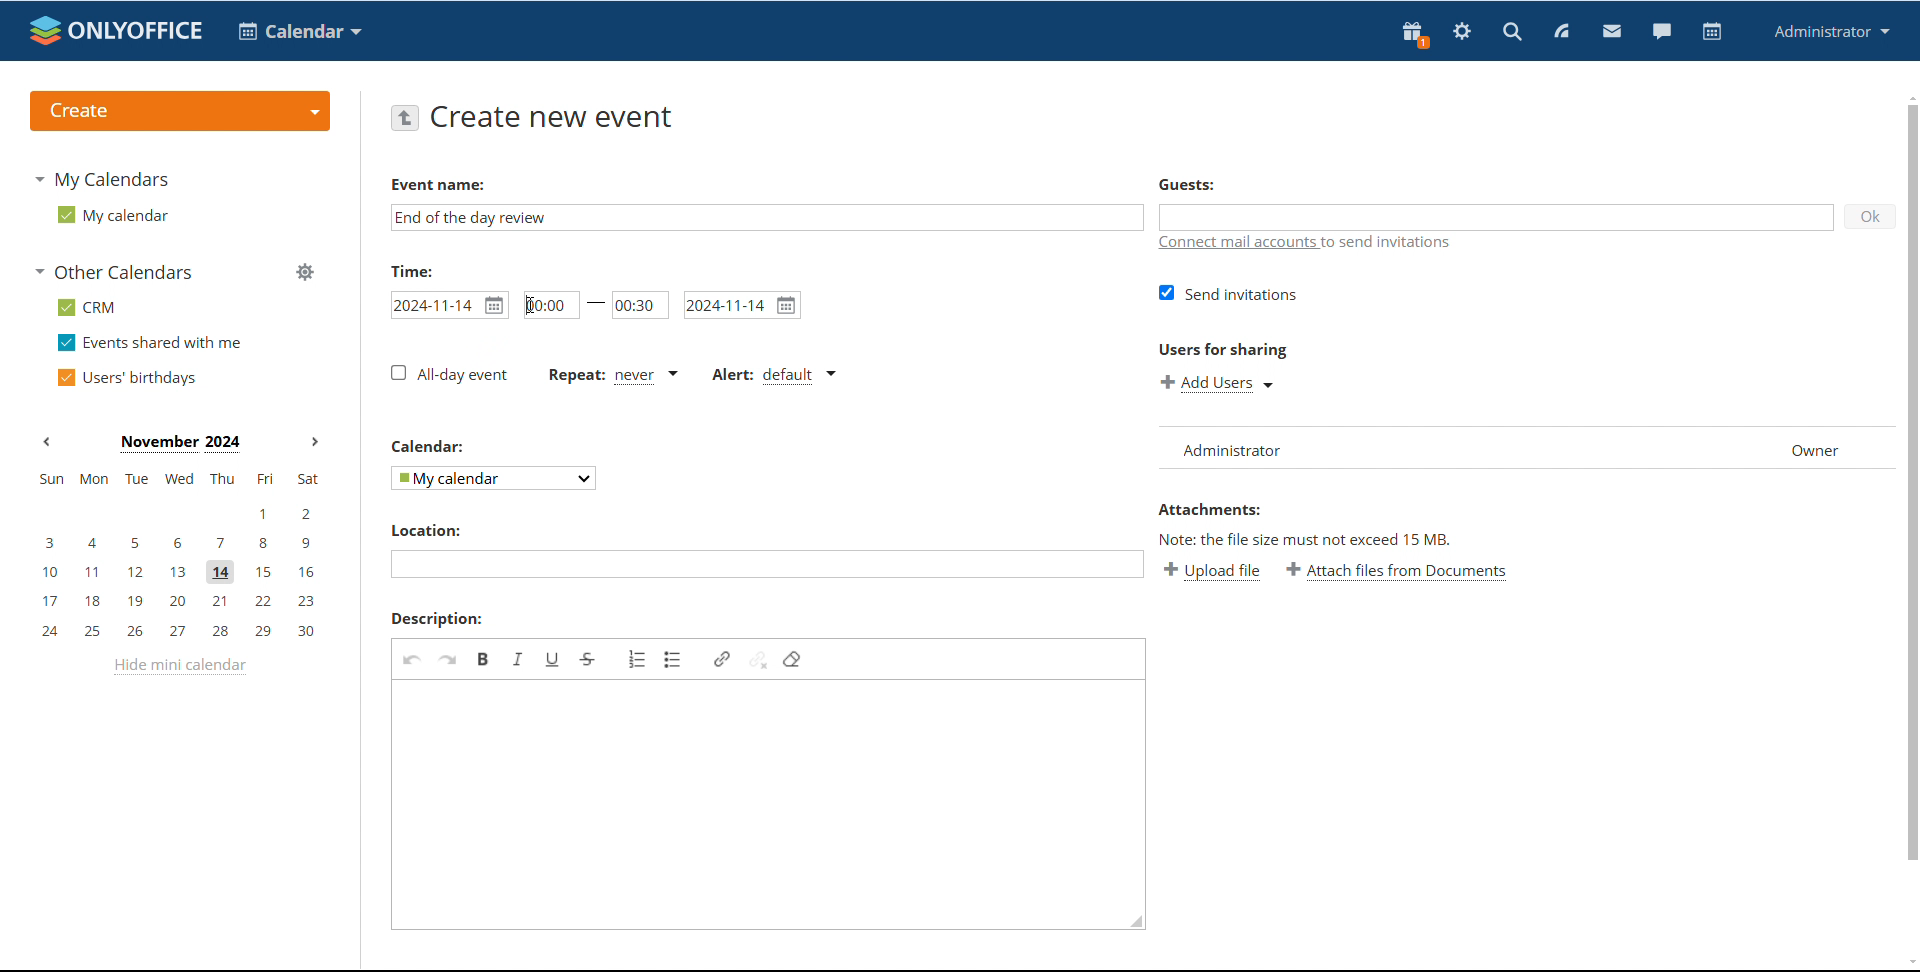 This screenshot has width=1920, height=972. What do you see at coordinates (184, 632) in the screenshot?
I see `24, 25, 26, 27, 28, 29, 30 ` at bounding box center [184, 632].